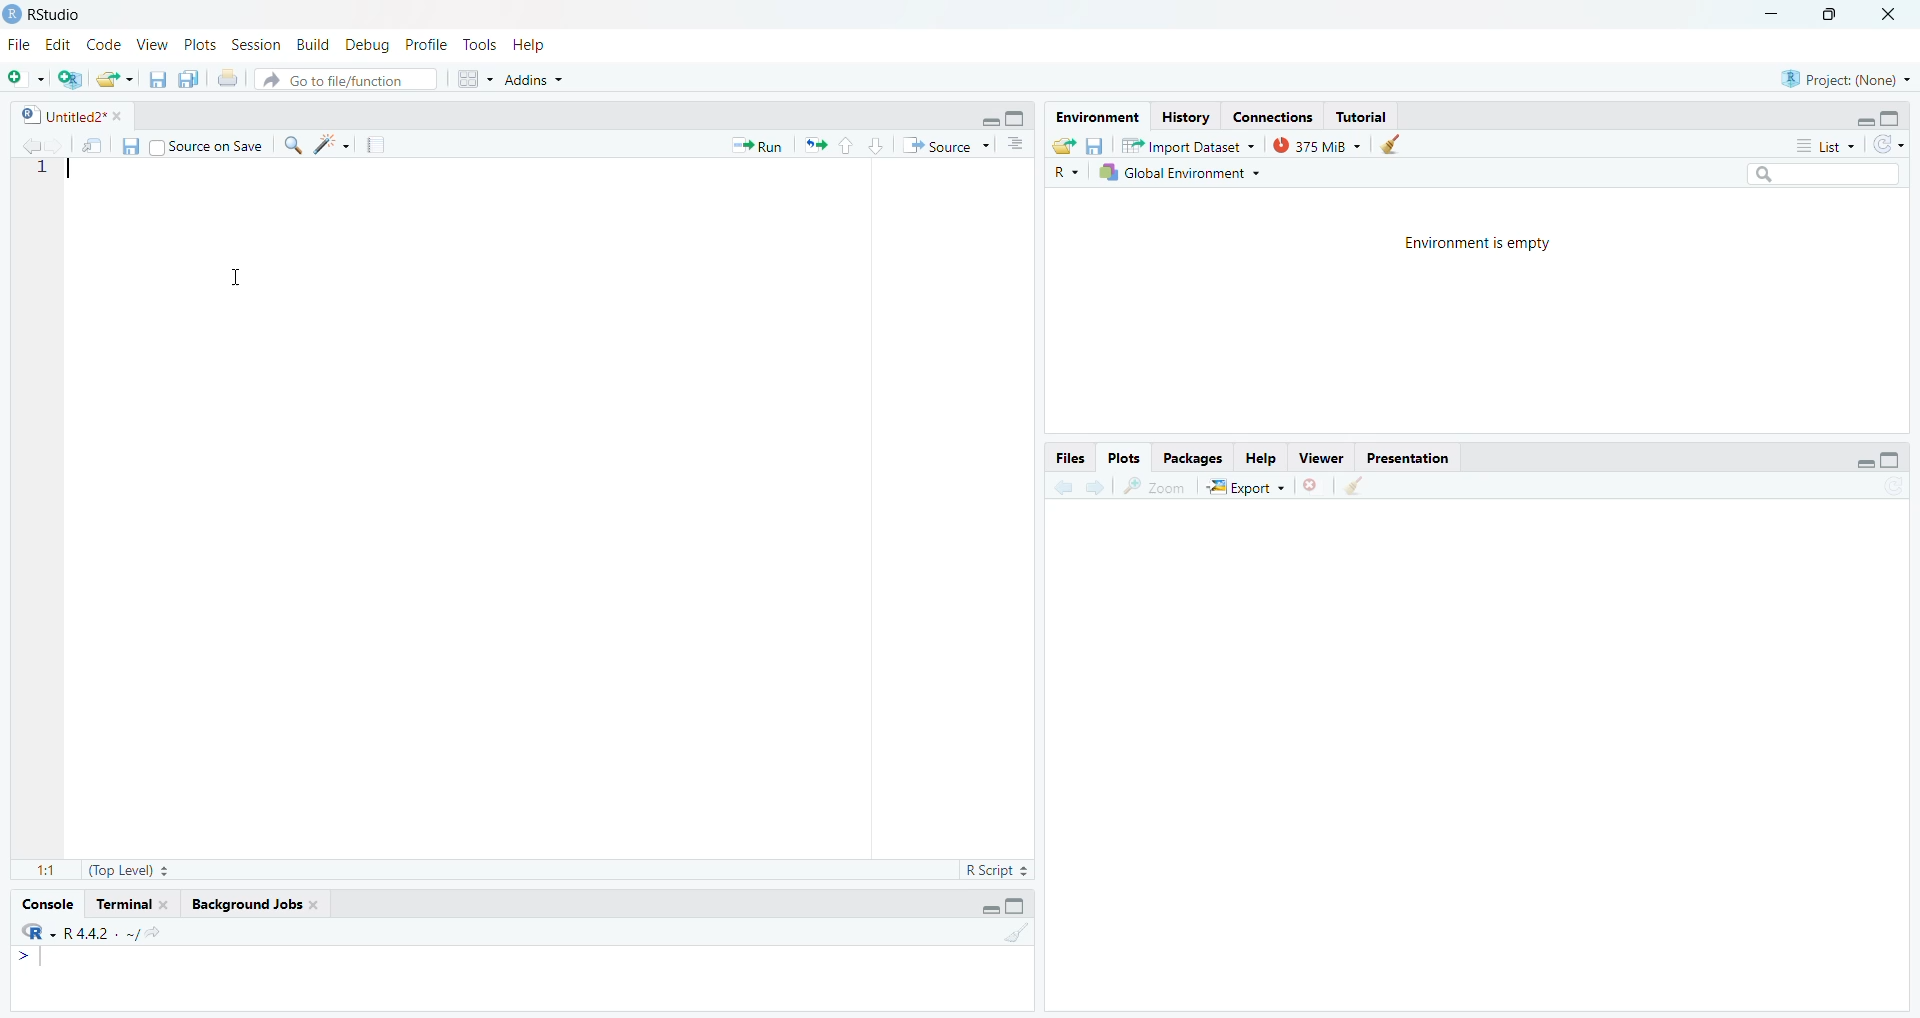  I want to click on  View, so click(152, 46).